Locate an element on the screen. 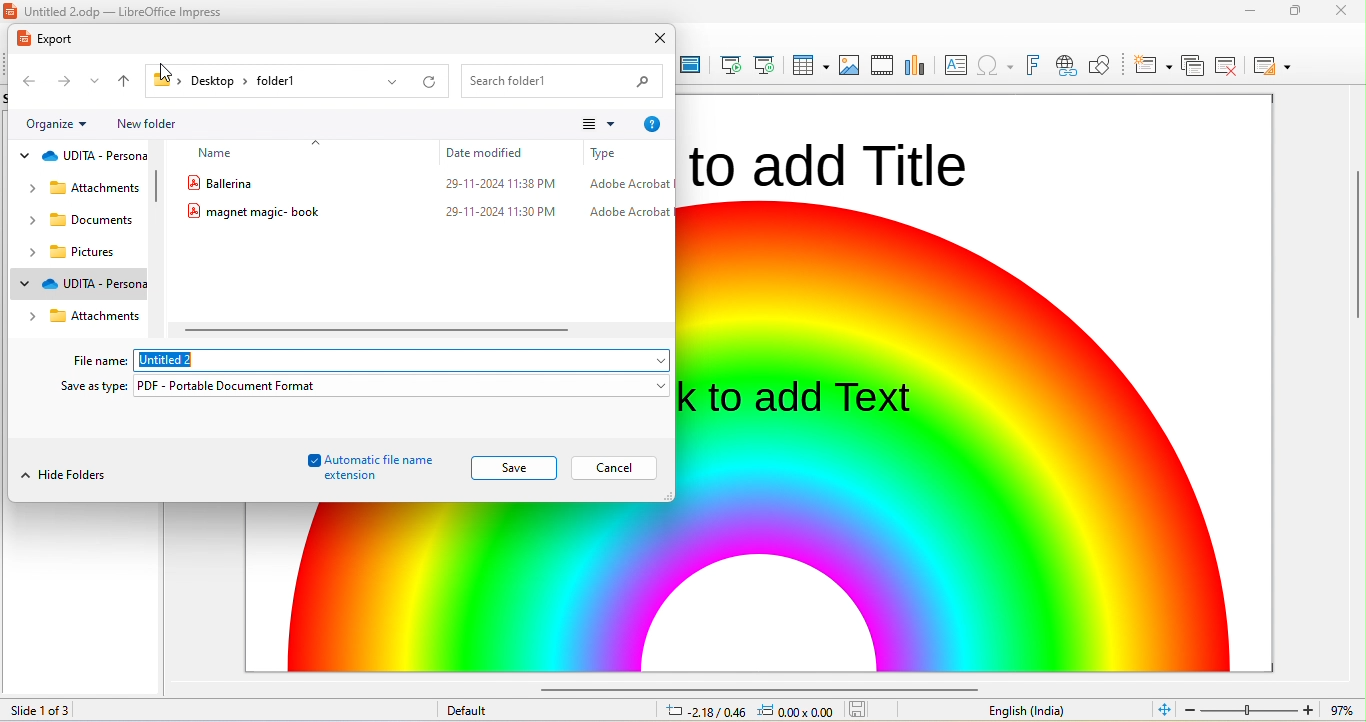 This screenshot has height=722, width=1366. automatic file name is located at coordinates (365, 459).